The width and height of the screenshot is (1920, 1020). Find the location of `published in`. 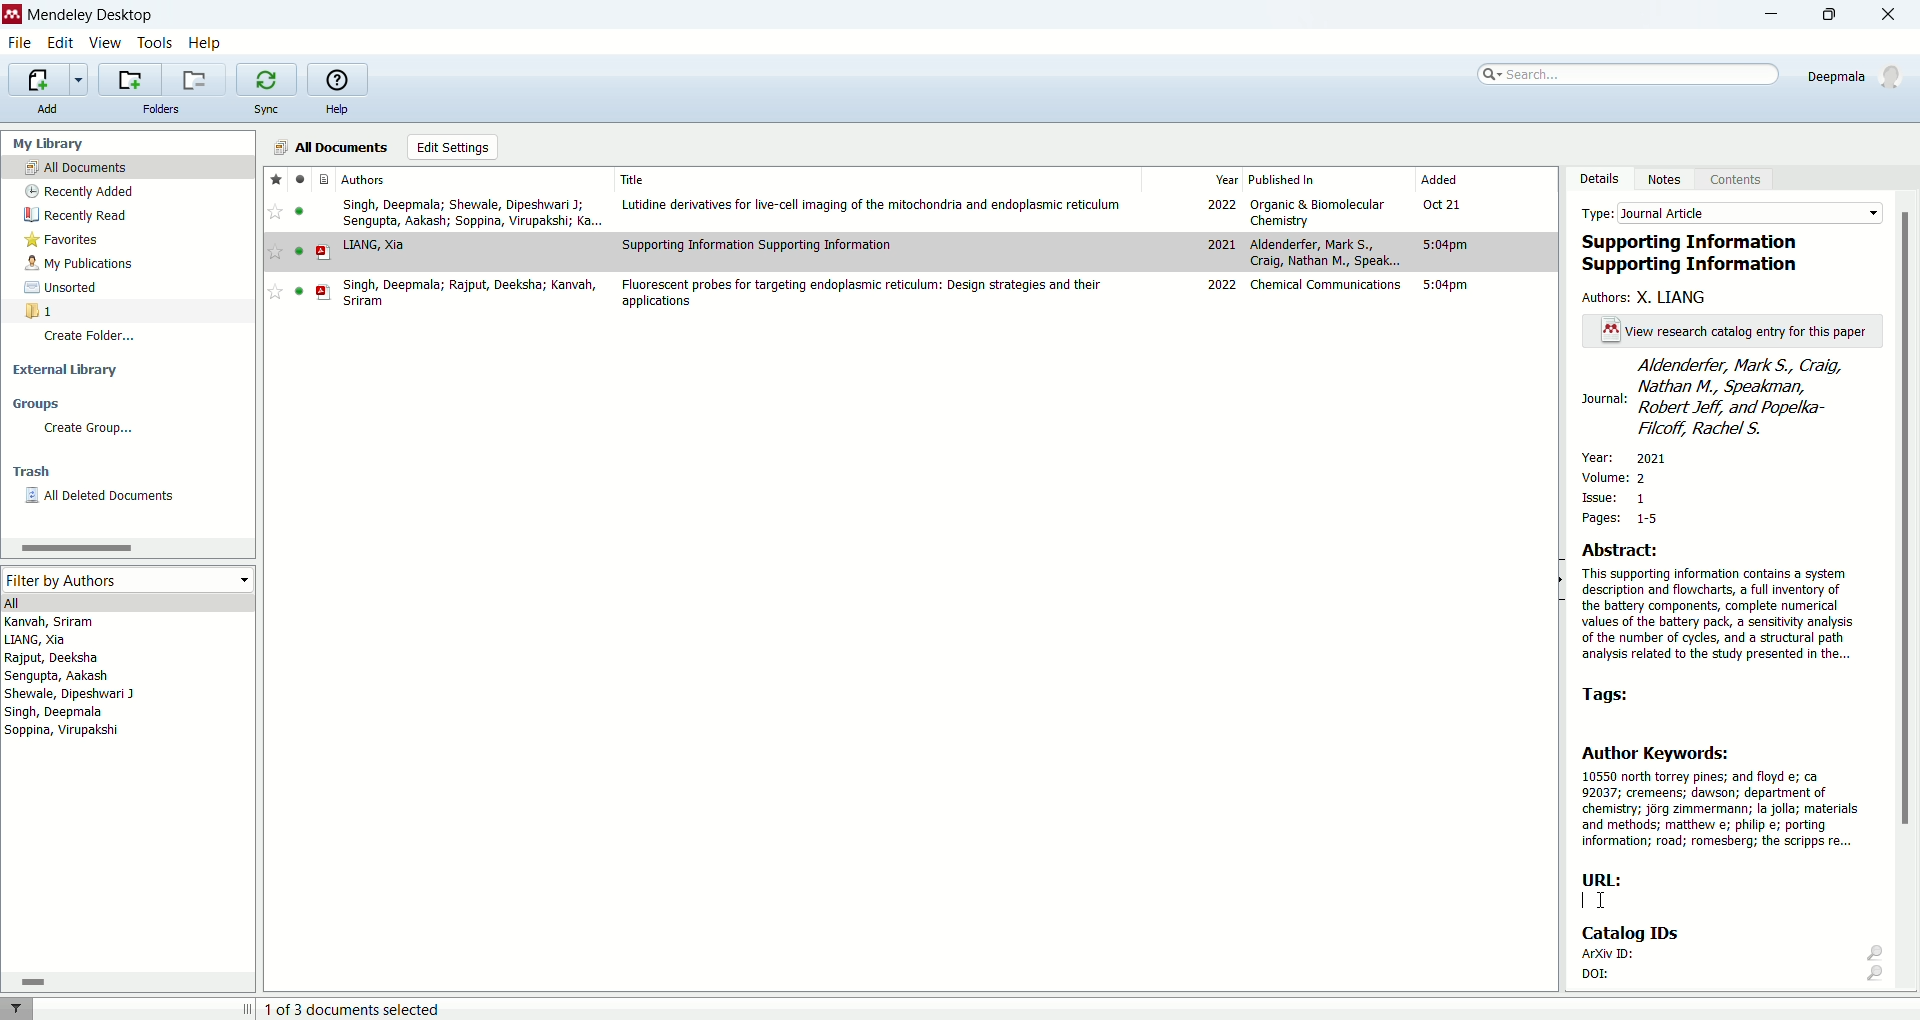

published in is located at coordinates (1284, 179).